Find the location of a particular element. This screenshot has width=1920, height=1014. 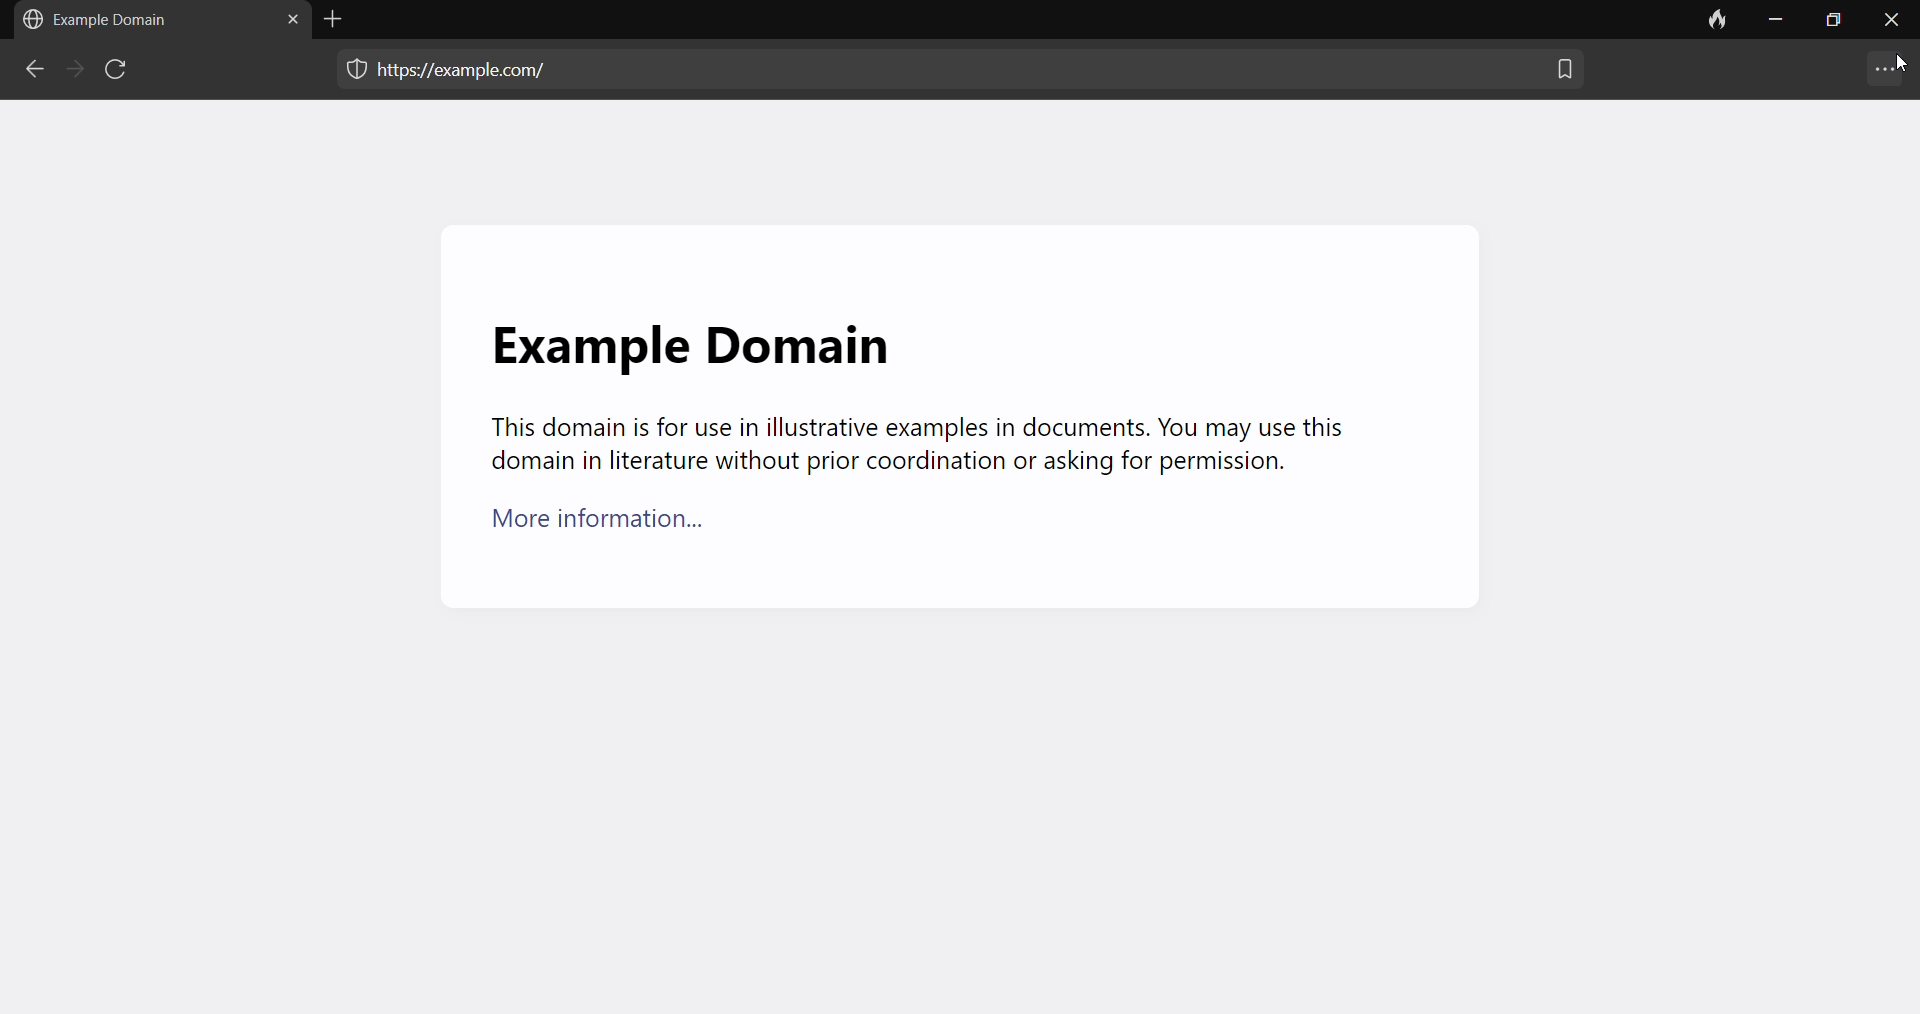

more settings is located at coordinates (1884, 70).